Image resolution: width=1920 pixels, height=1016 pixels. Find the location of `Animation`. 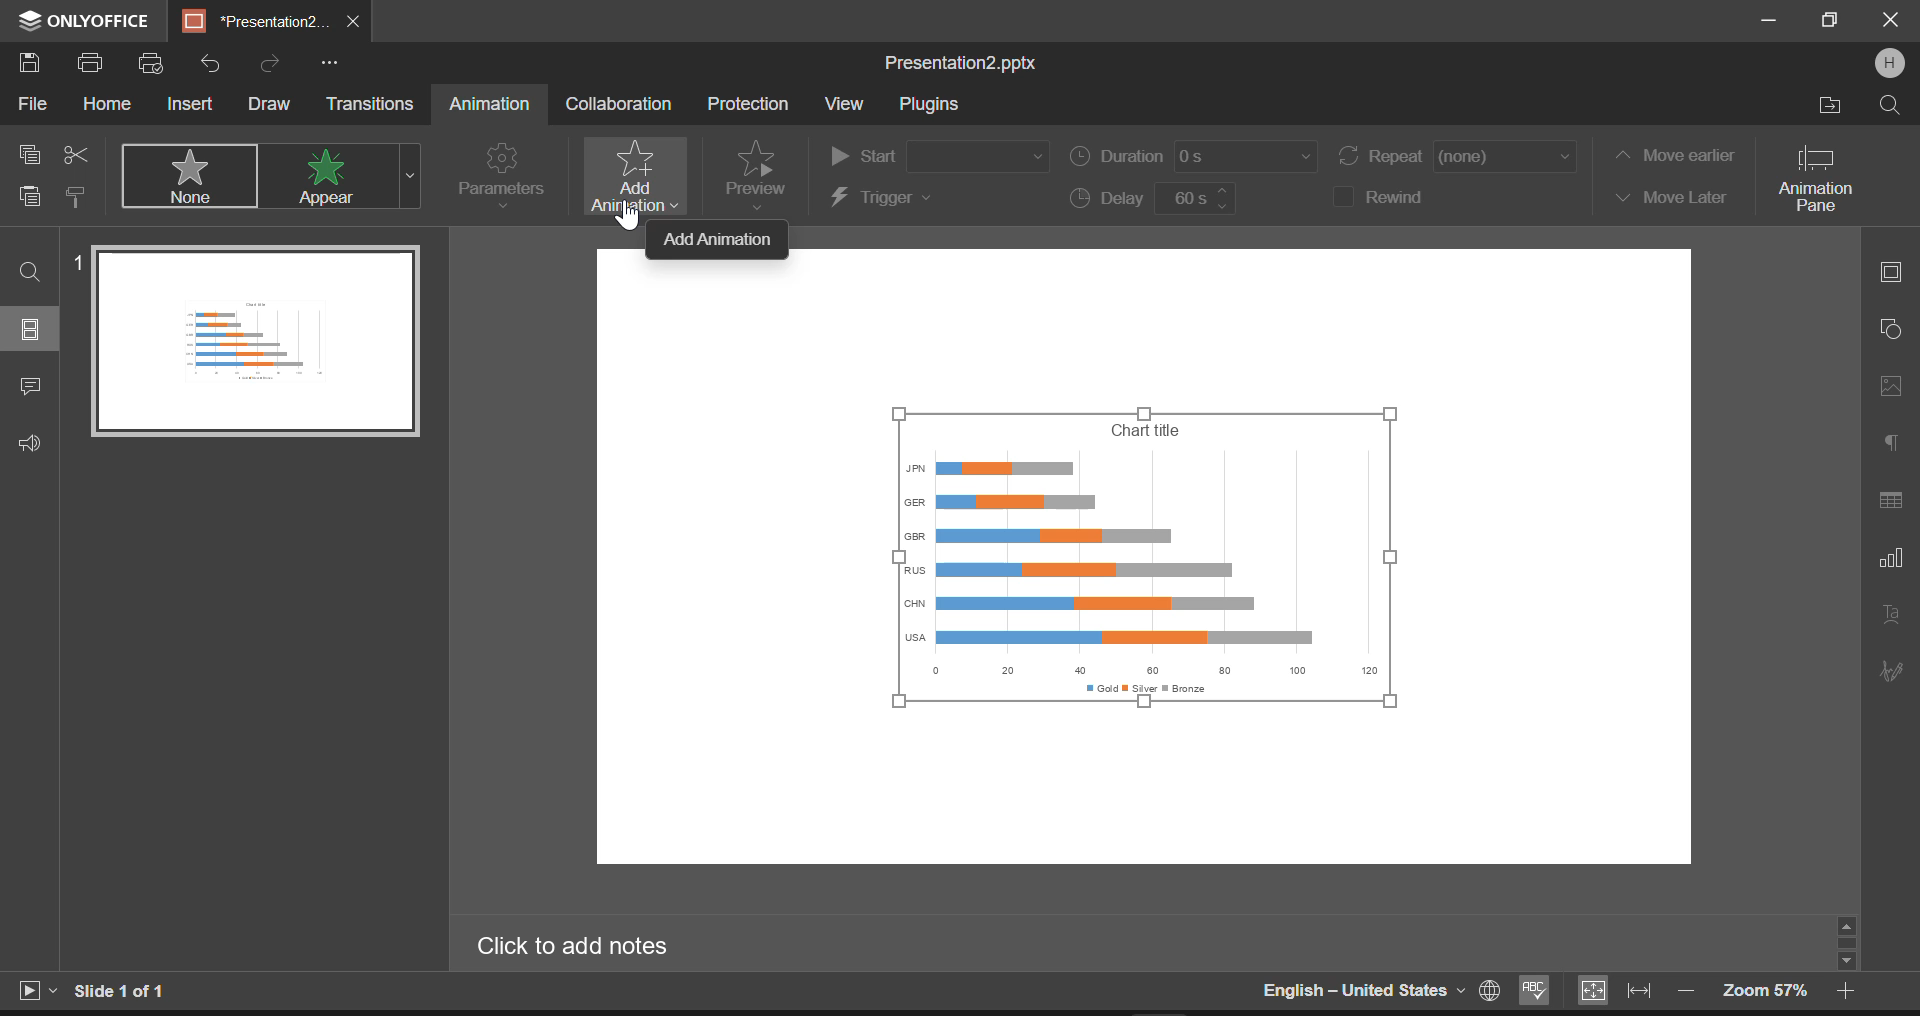

Animation is located at coordinates (488, 105).